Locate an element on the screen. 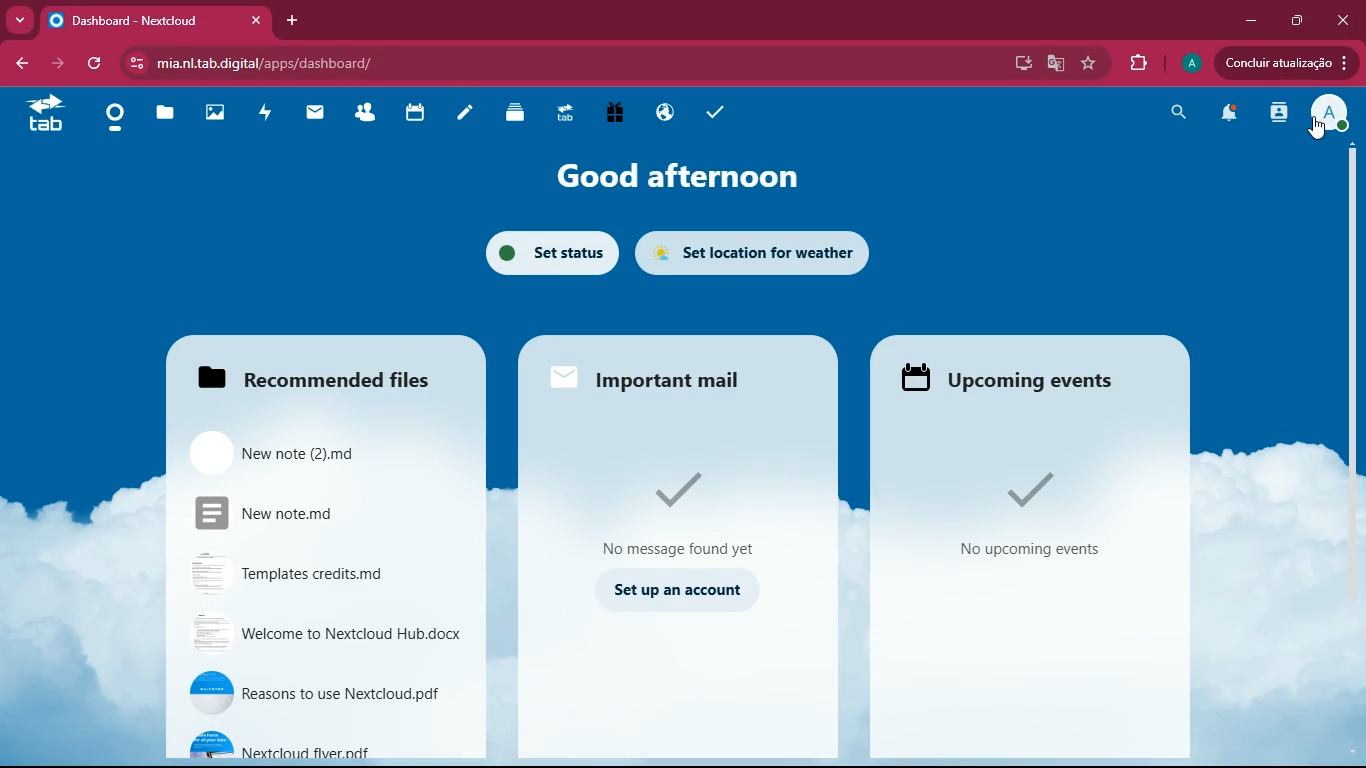 Image resolution: width=1366 pixels, height=768 pixels. home is located at coordinates (118, 118).